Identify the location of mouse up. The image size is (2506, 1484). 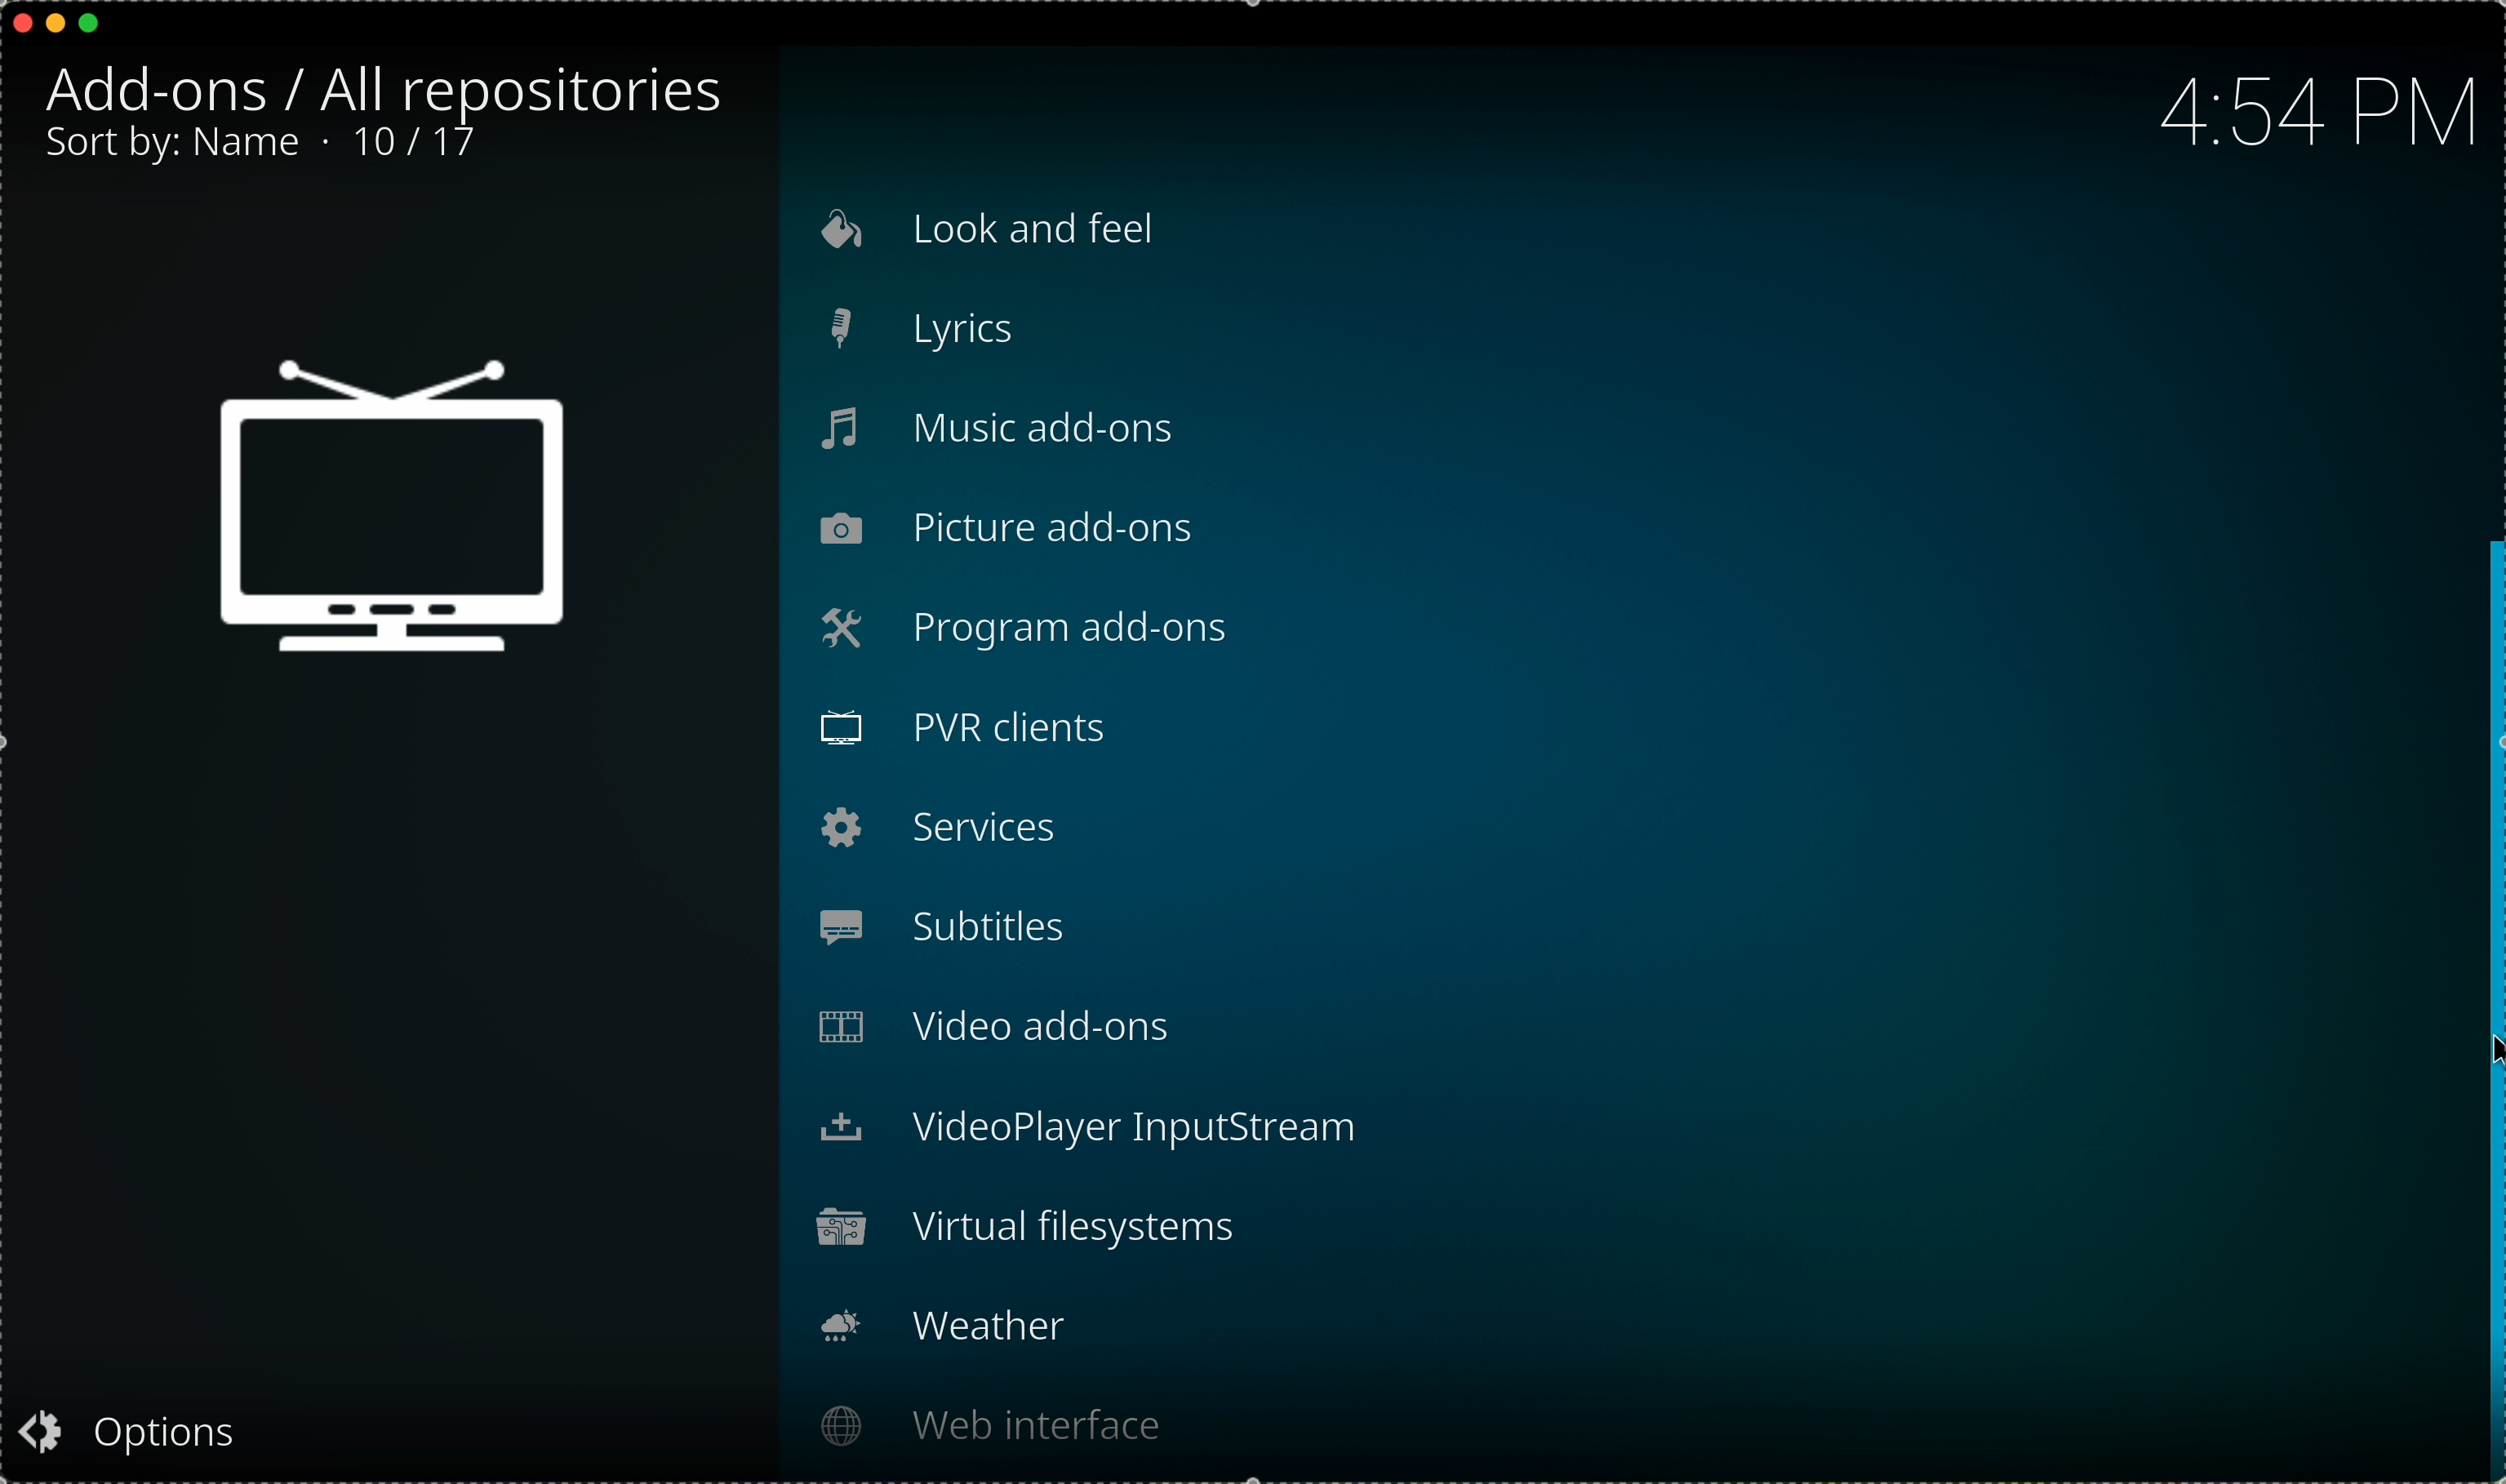
(2481, 1053).